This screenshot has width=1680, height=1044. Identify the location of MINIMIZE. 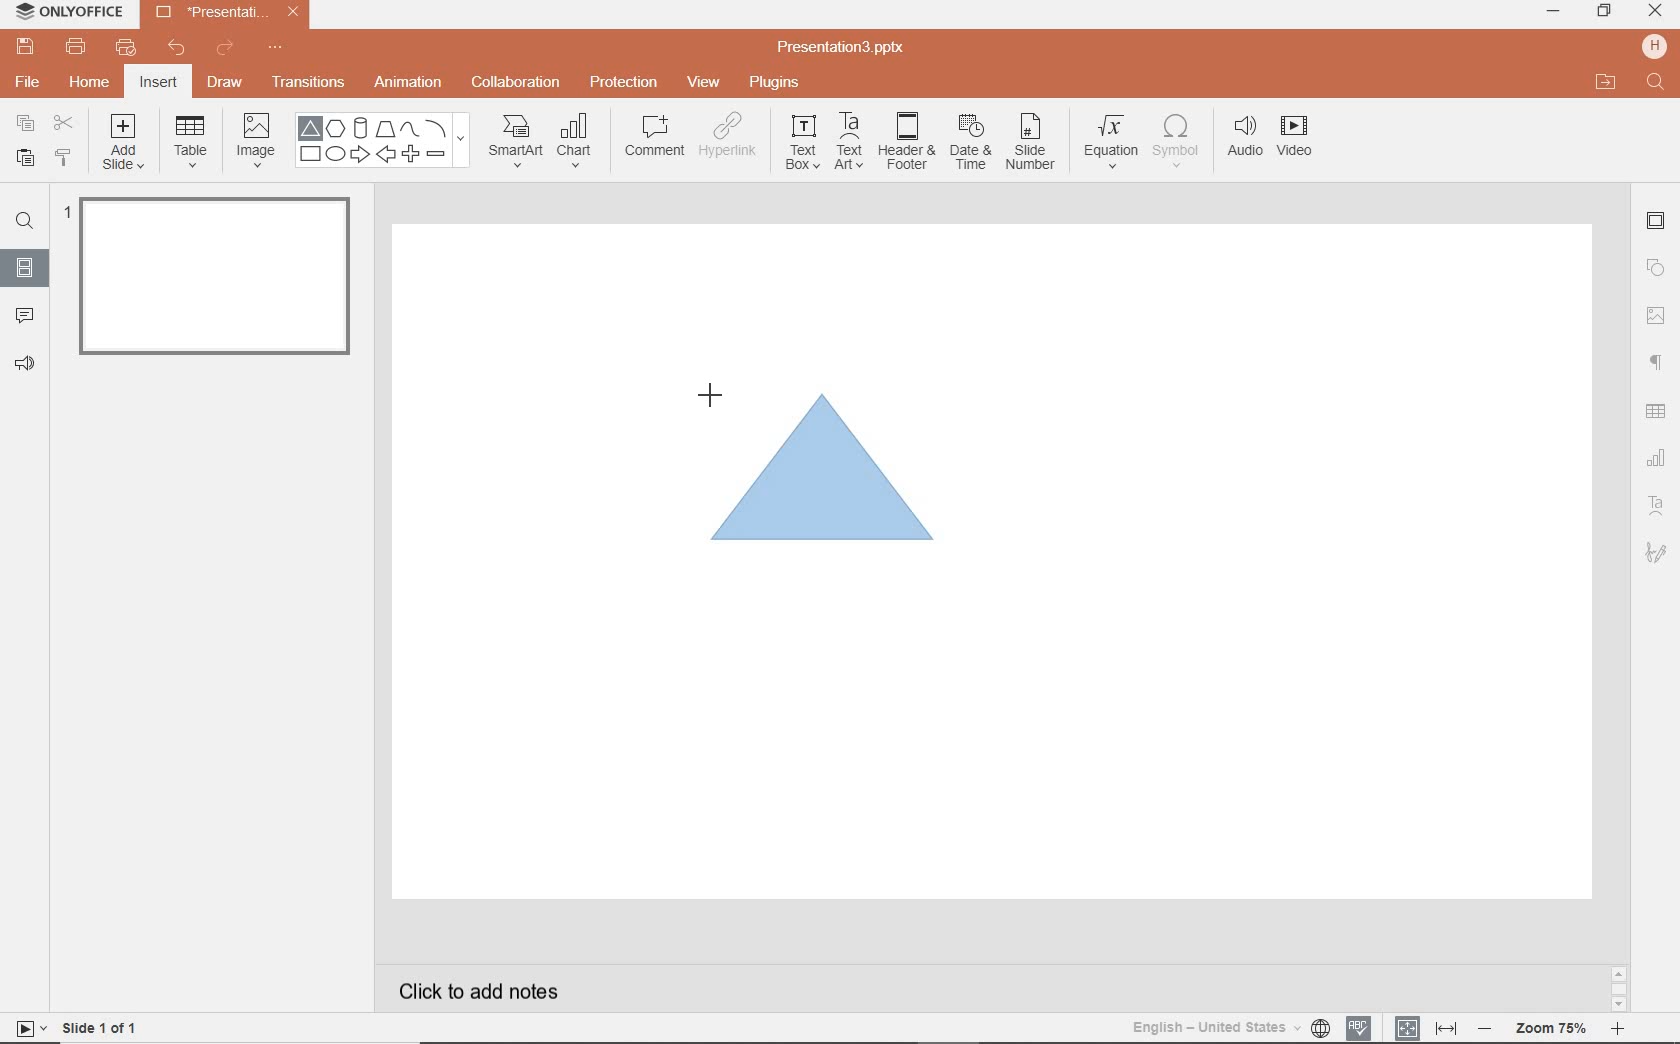
(1552, 12).